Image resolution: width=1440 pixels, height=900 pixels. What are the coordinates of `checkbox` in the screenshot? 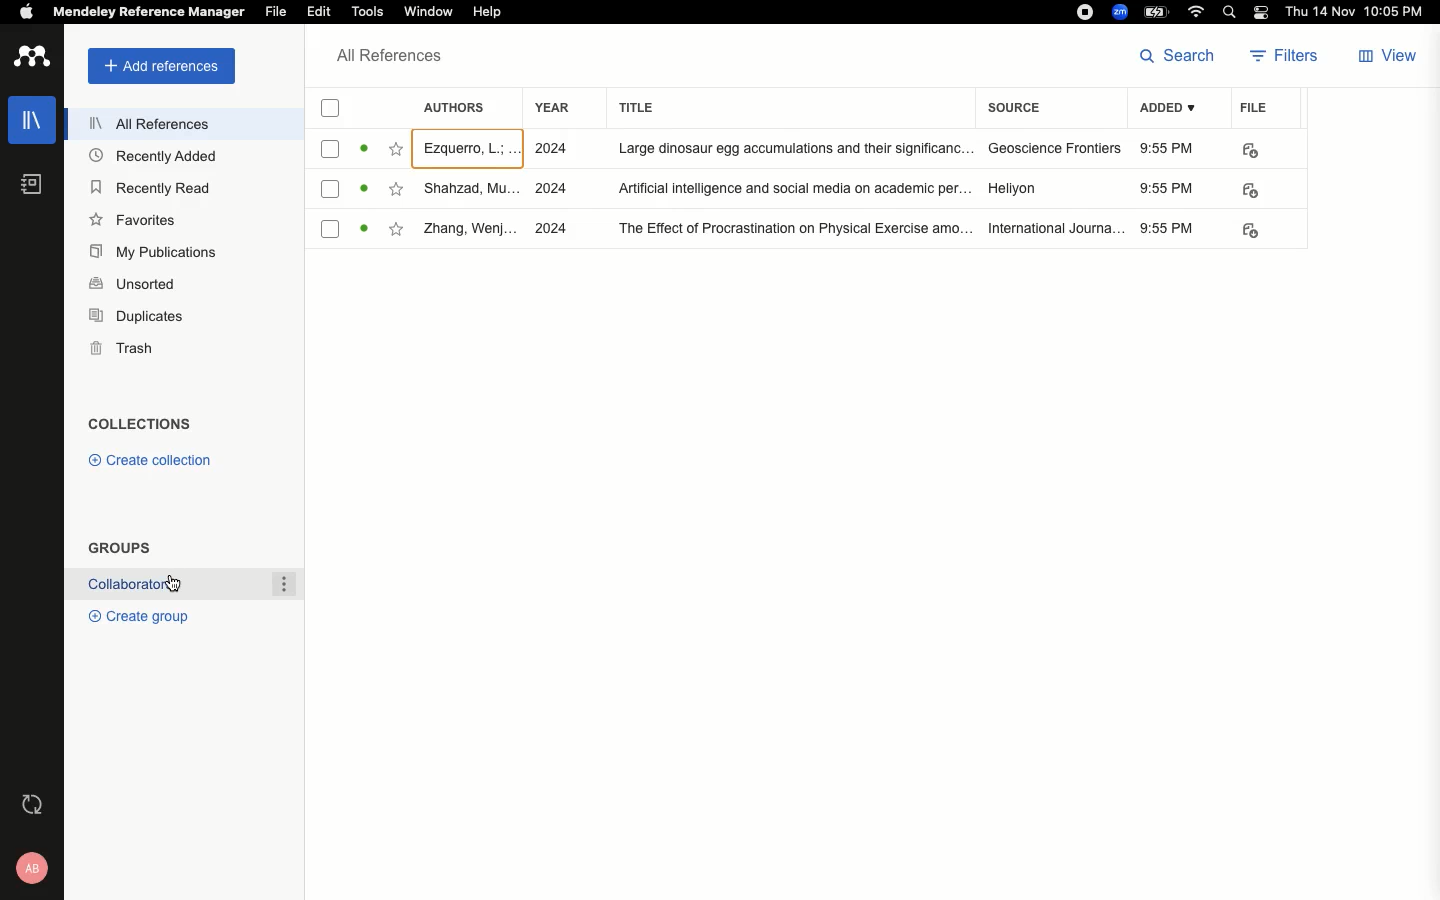 It's located at (330, 190).